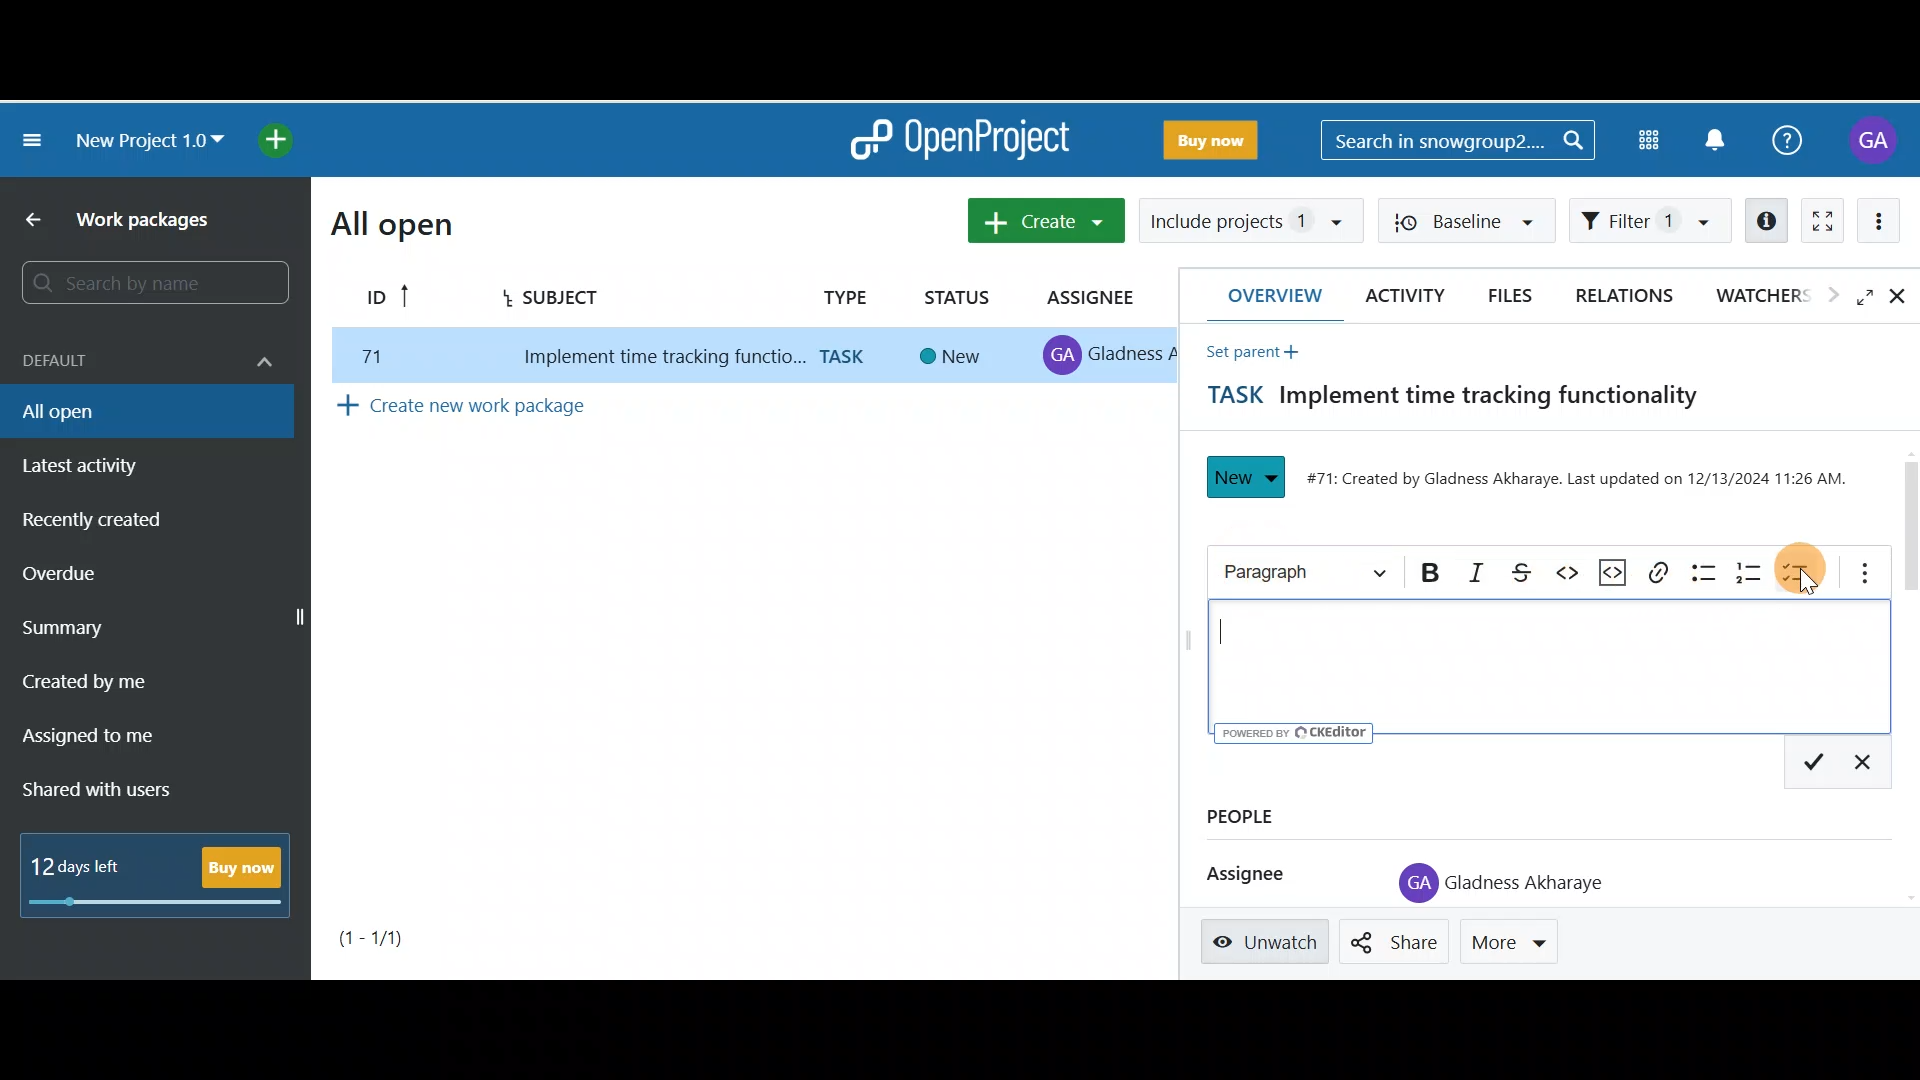  Describe the element at coordinates (96, 521) in the screenshot. I see `Recently created` at that location.